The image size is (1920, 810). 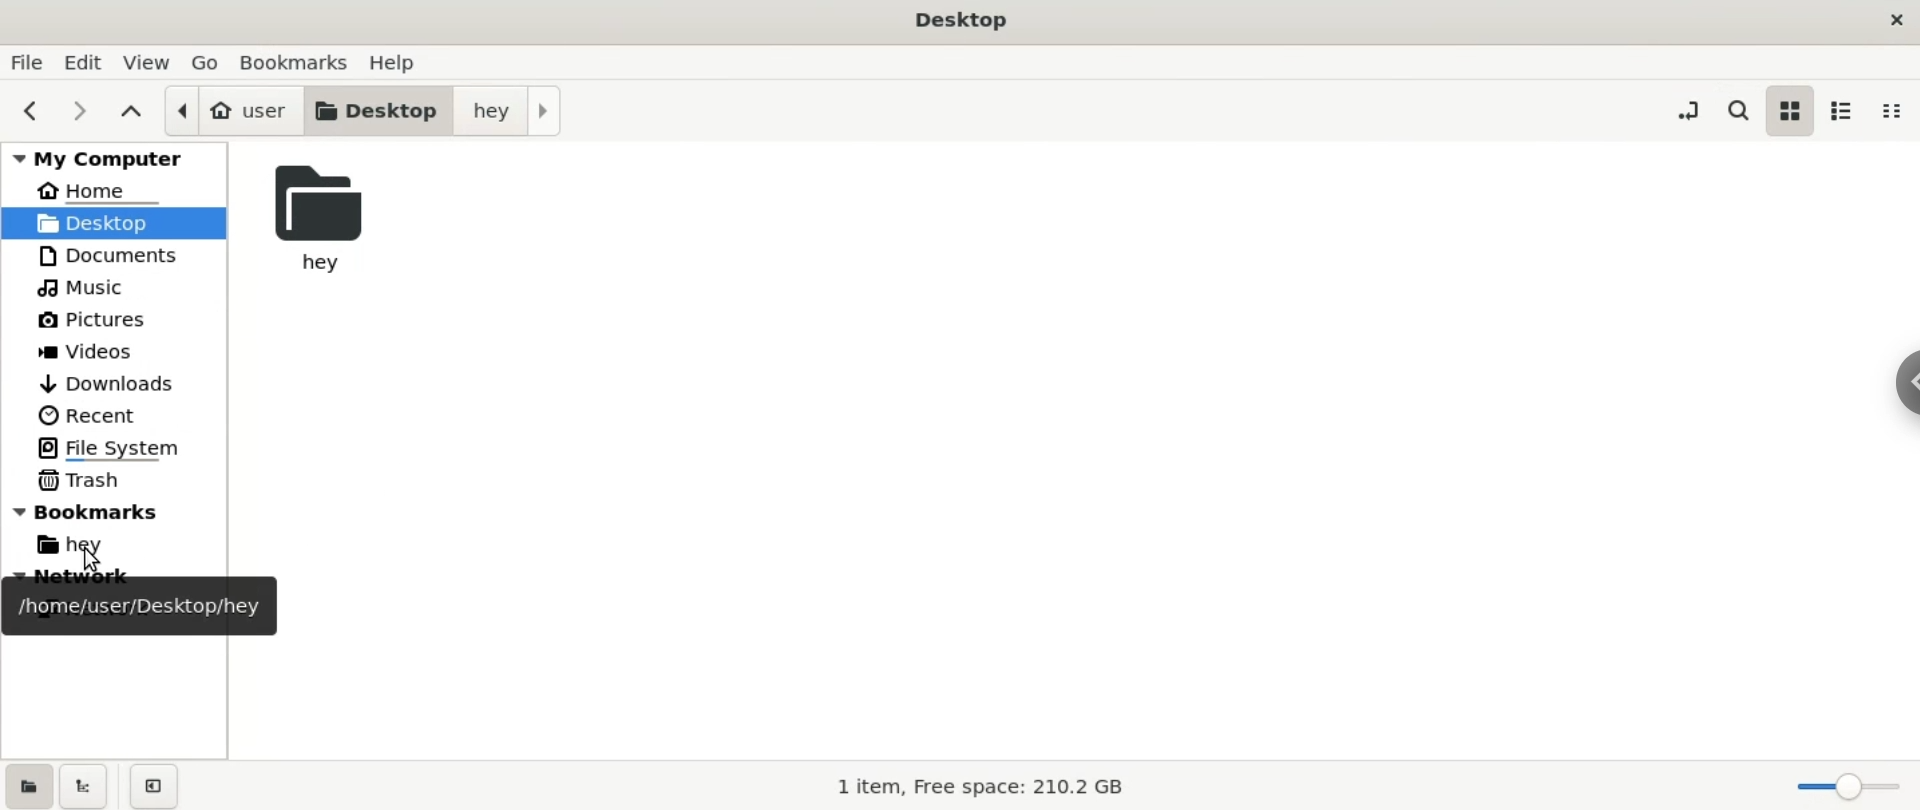 I want to click on parent folders, so click(x=134, y=111).